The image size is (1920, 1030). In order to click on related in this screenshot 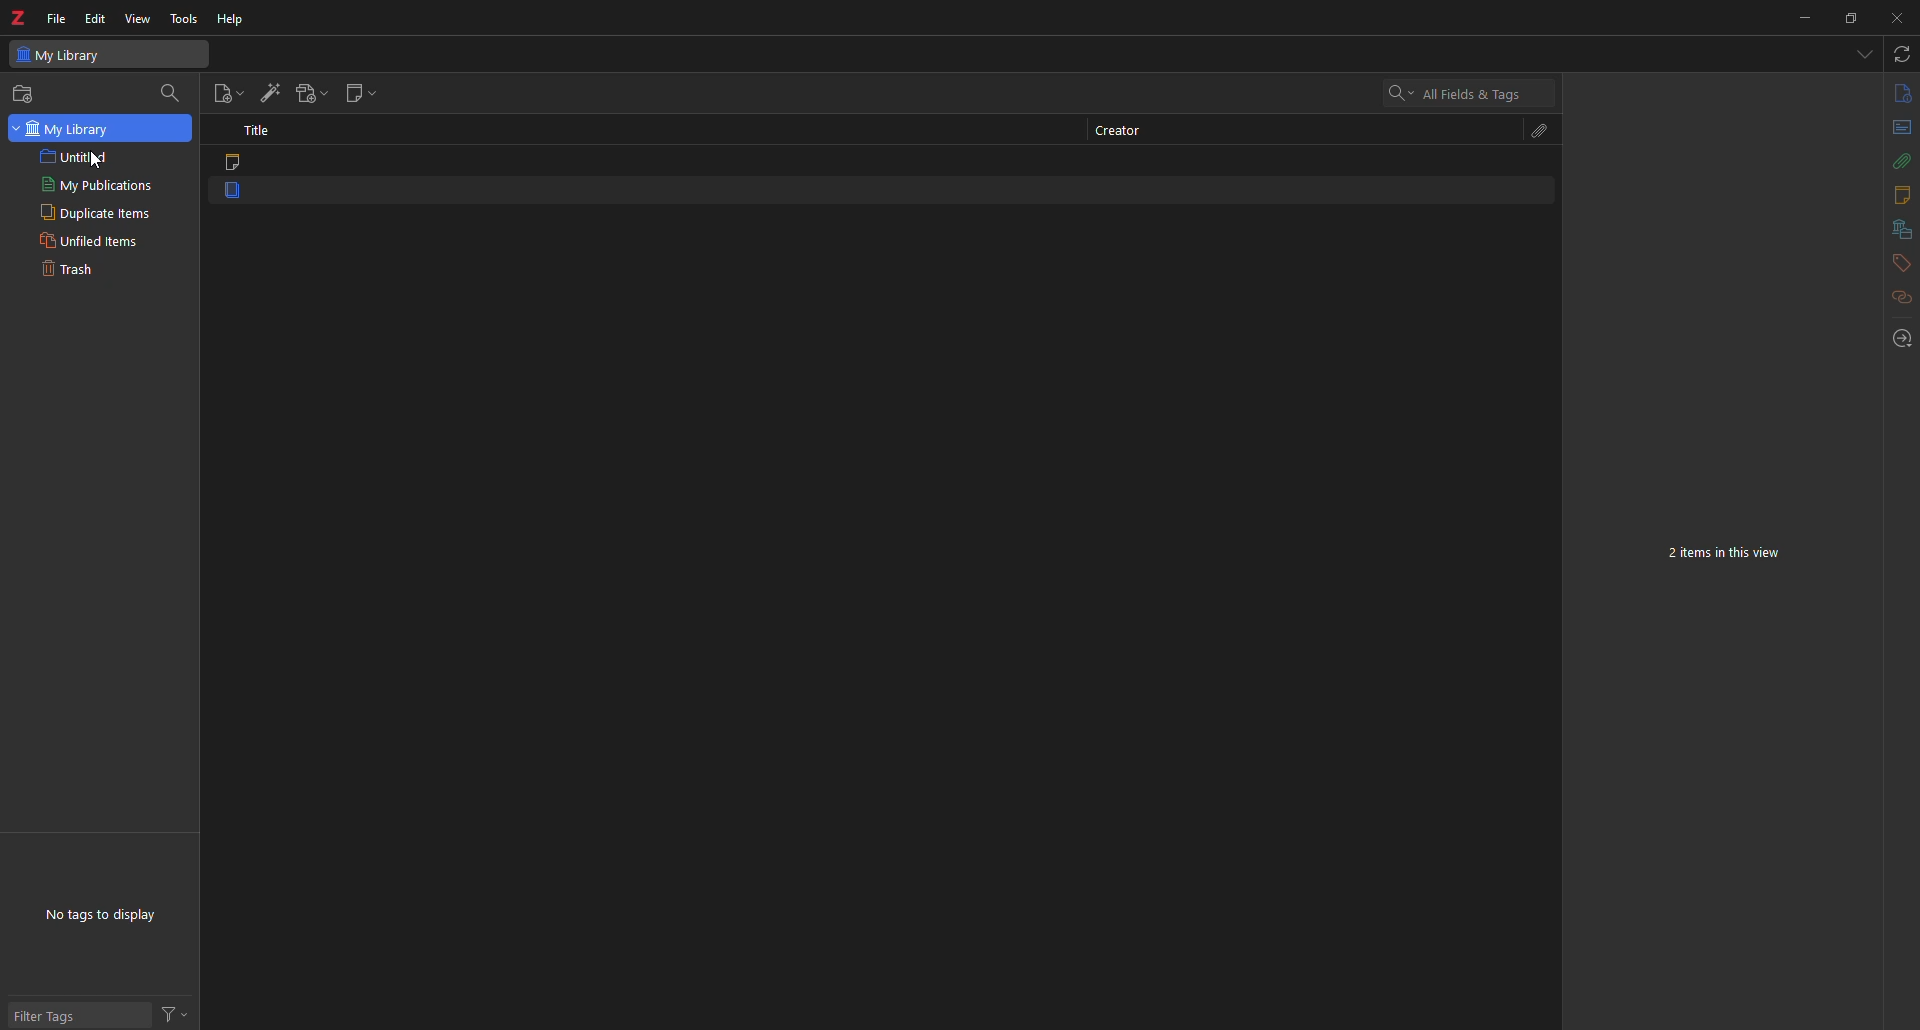, I will do `click(1903, 298)`.